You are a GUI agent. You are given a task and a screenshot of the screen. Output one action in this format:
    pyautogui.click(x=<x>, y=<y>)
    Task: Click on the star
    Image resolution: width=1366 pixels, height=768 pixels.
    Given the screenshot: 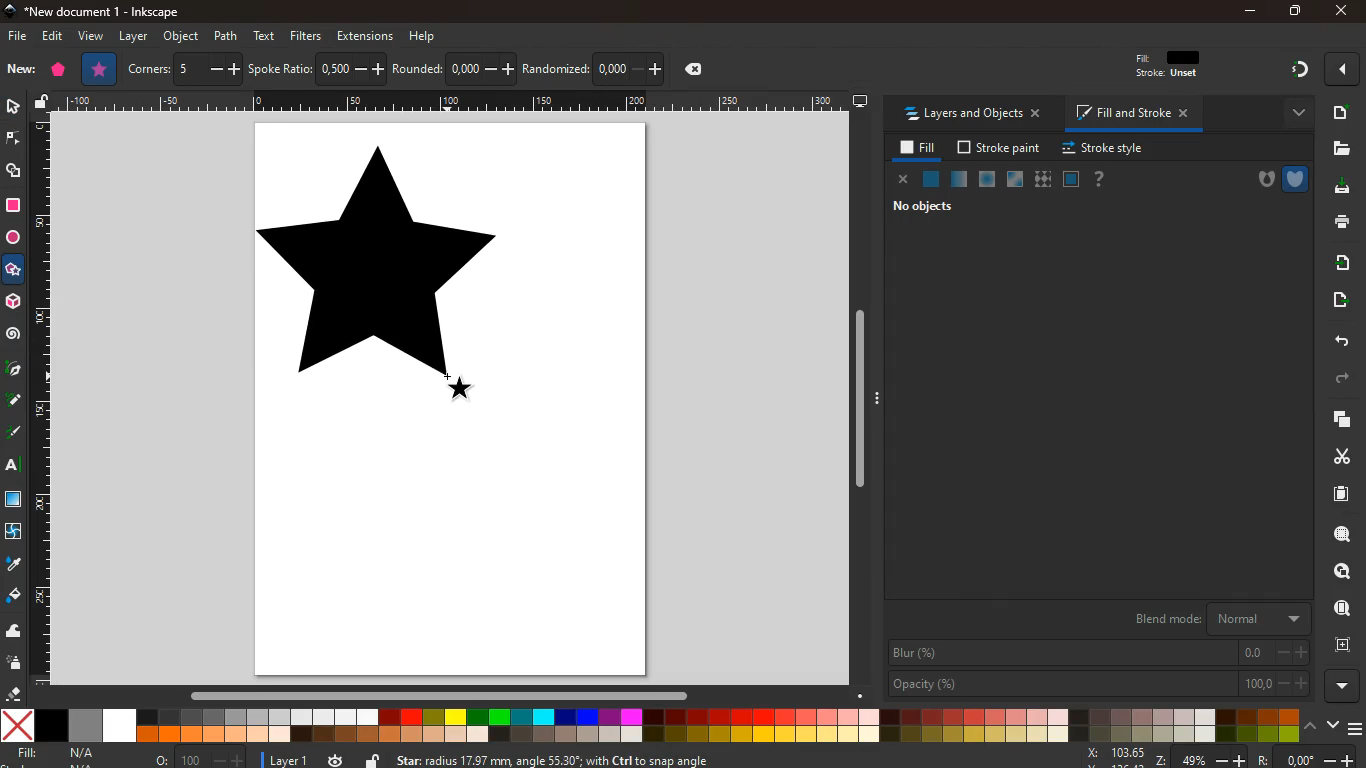 What is the action you would take?
    pyautogui.click(x=100, y=69)
    